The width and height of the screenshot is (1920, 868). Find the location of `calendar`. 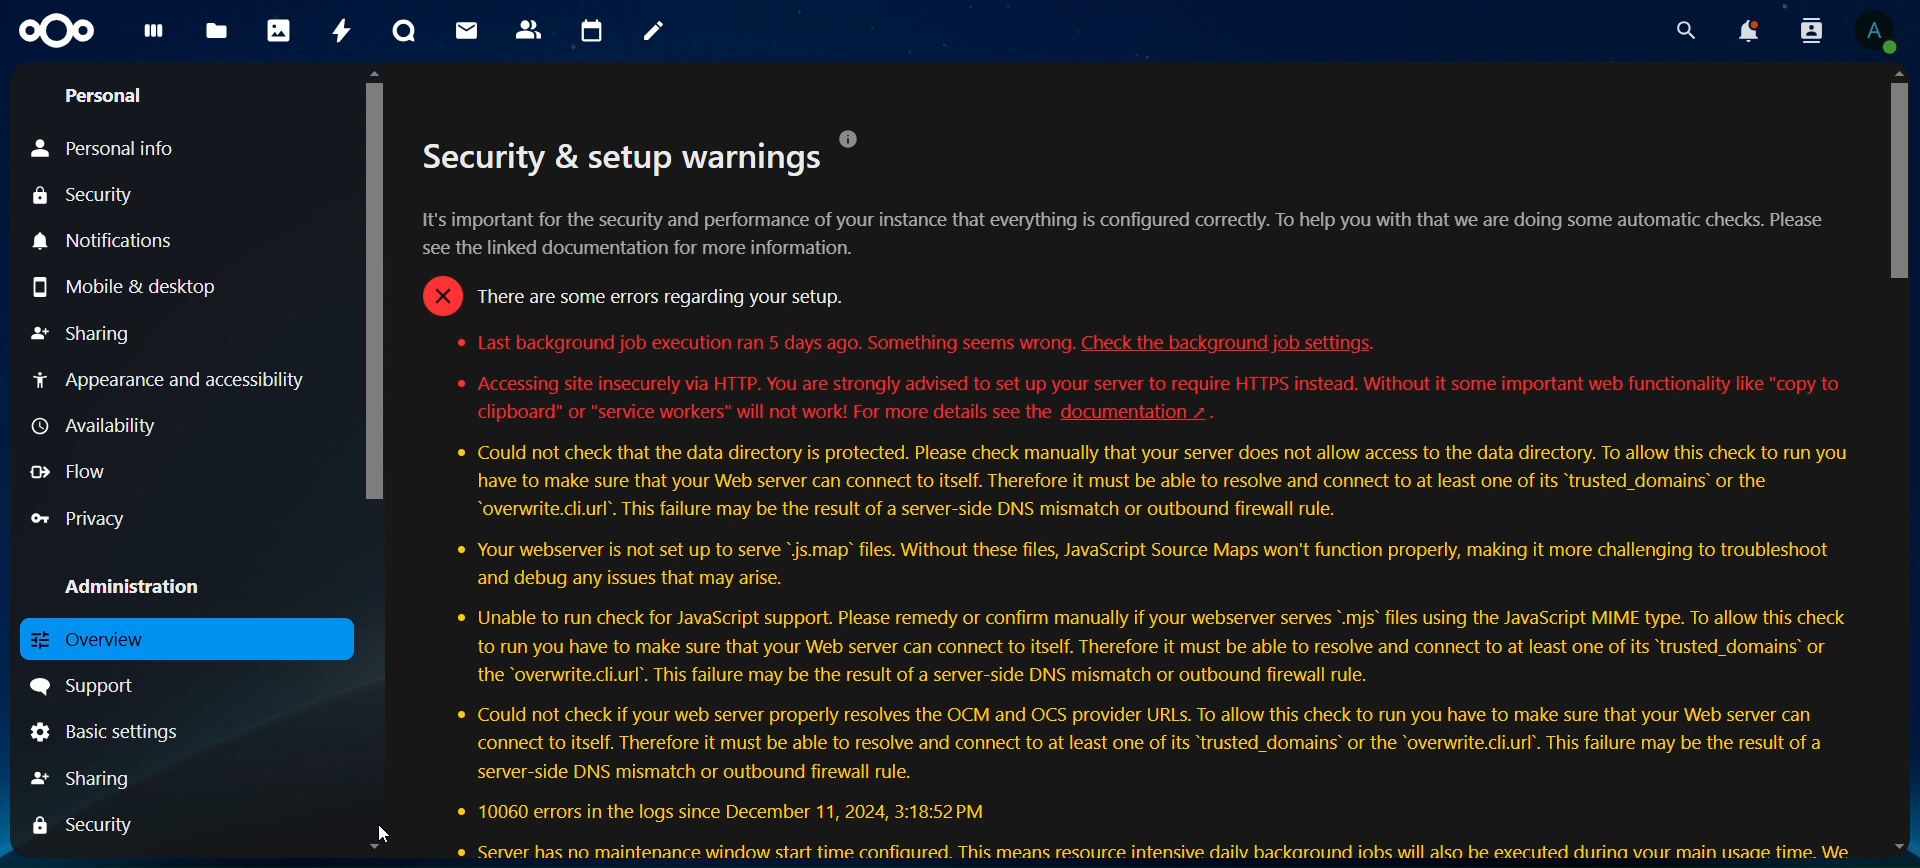

calendar is located at coordinates (592, 29).